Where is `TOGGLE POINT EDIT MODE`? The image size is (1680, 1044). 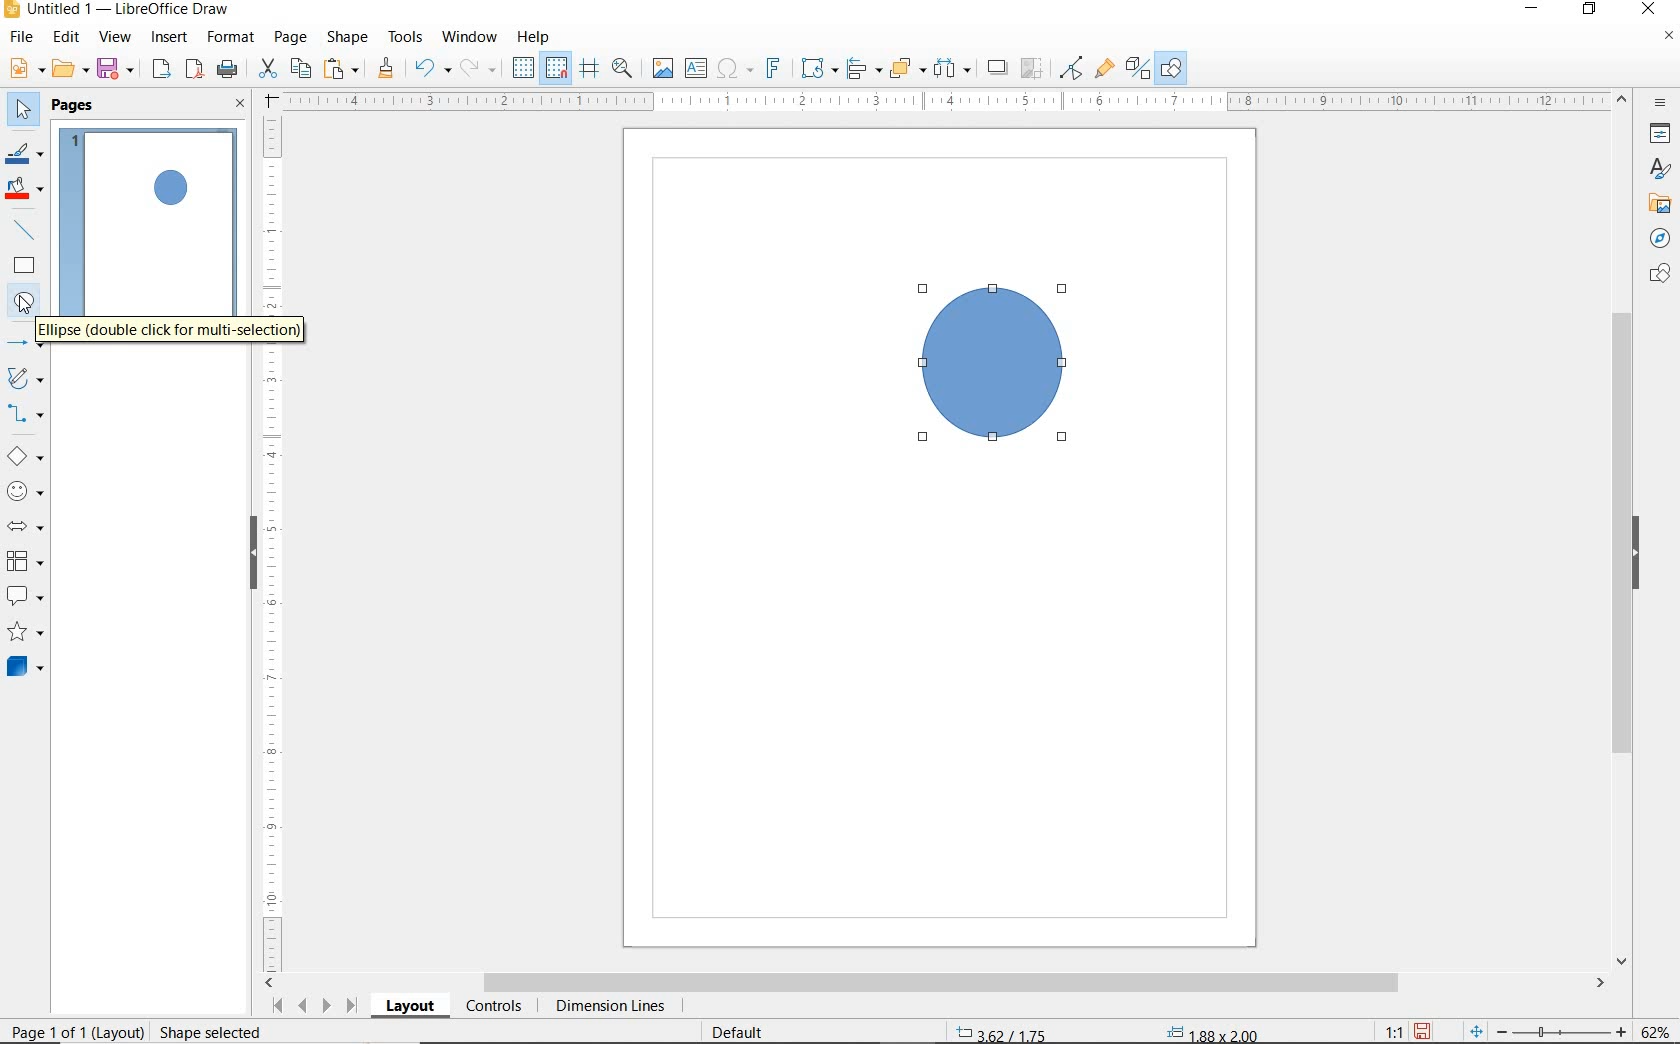 TOGGLE POINT EDIT MODE is located at coordinates (1072, 68).